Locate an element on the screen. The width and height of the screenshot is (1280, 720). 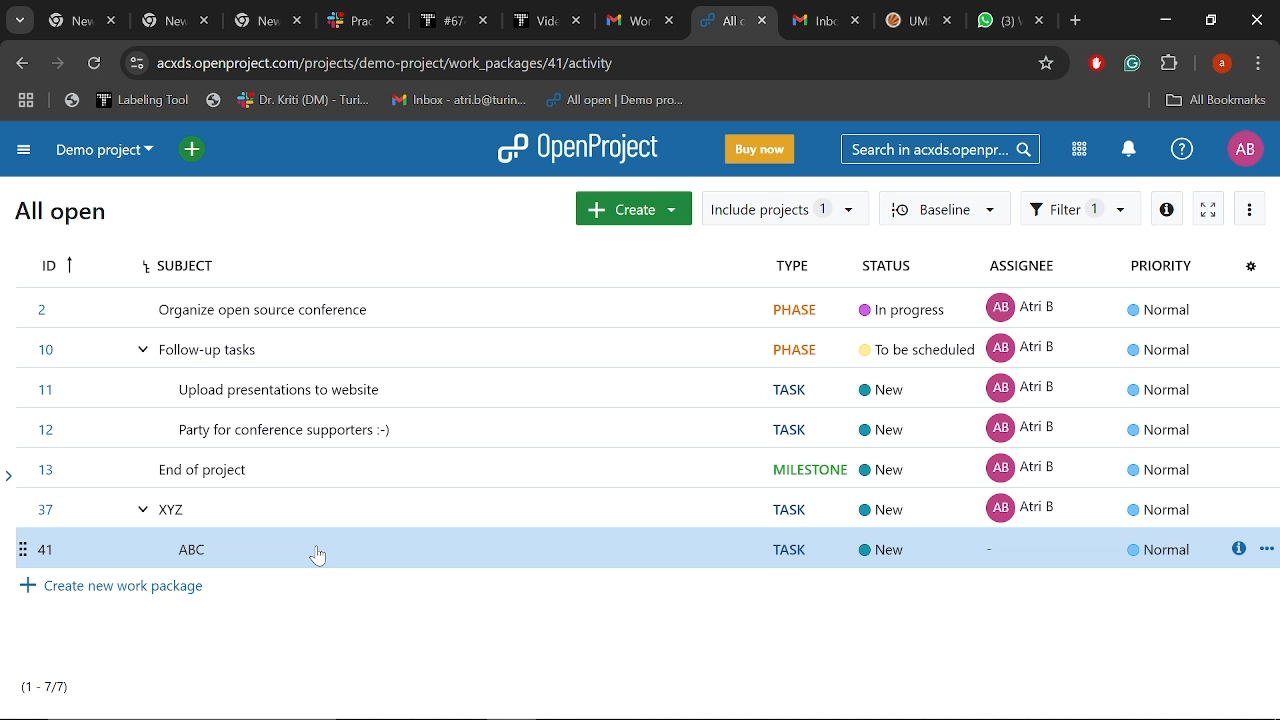
baseline is located at coordinates (945, 208).